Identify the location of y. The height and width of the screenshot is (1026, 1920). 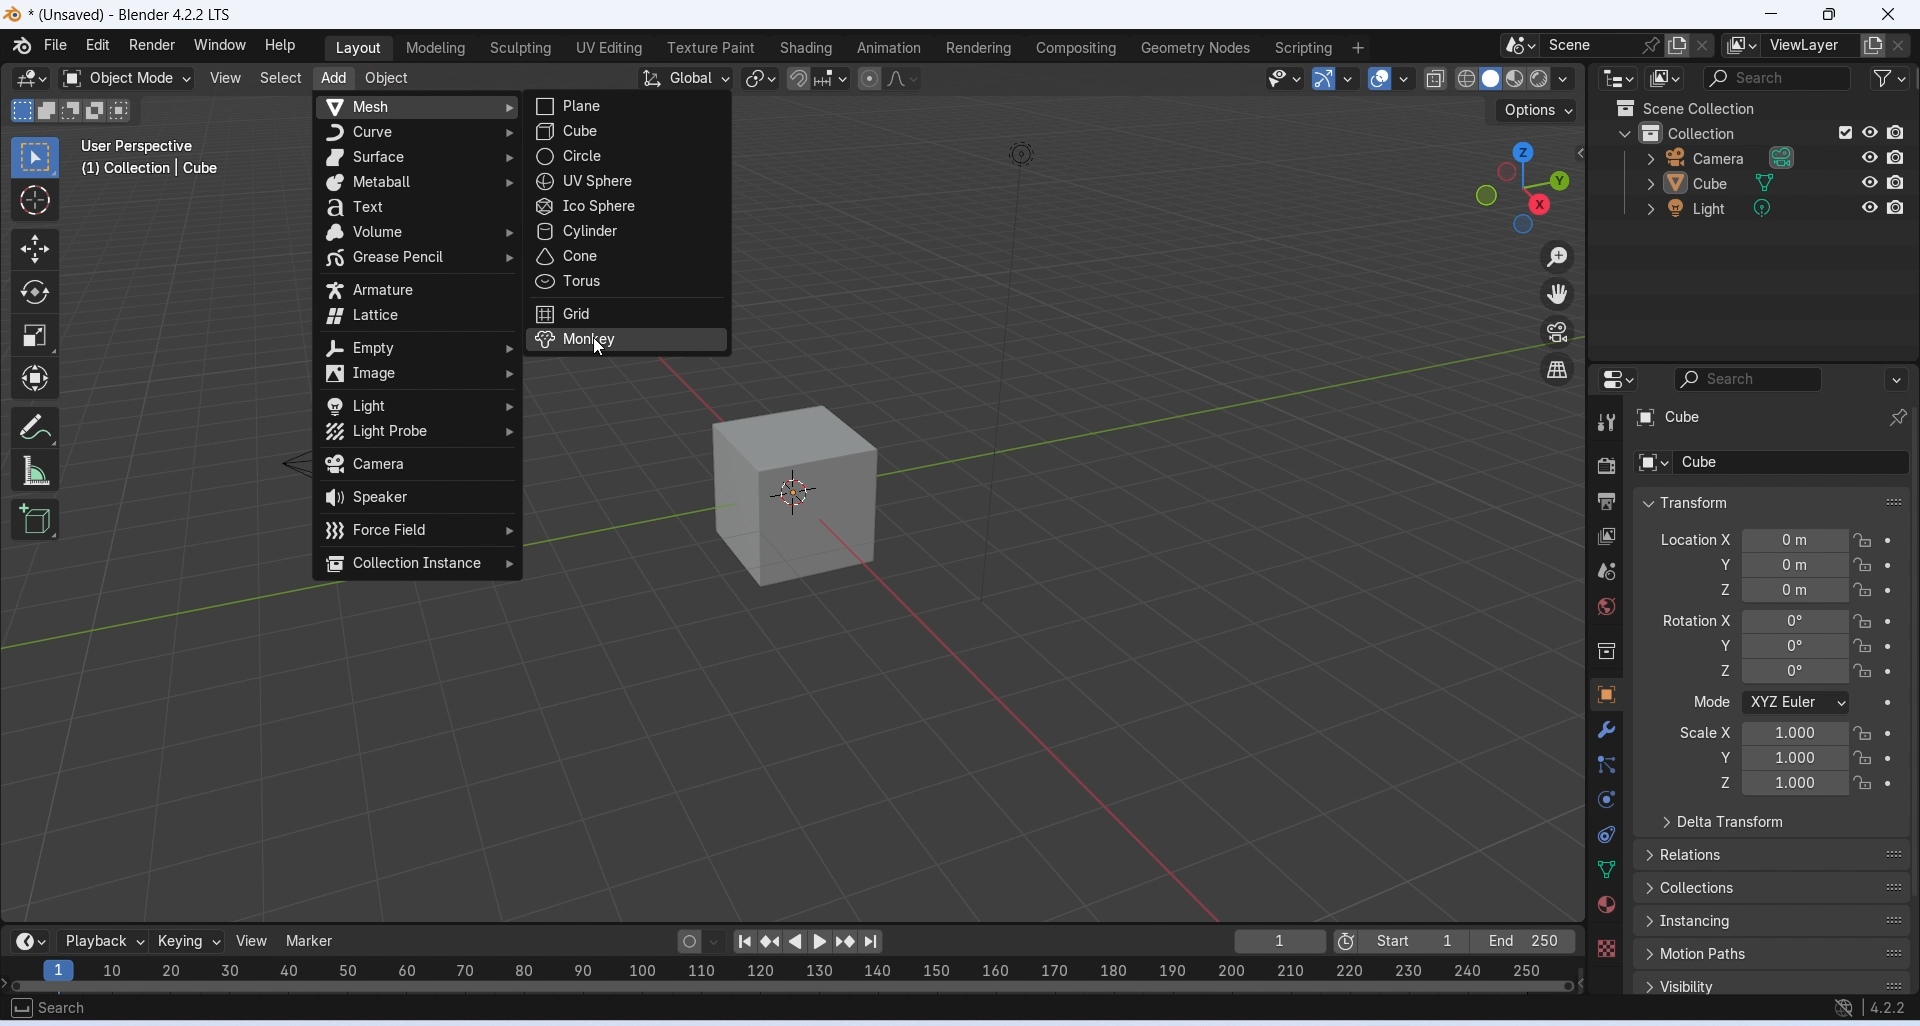
(1714, 756).